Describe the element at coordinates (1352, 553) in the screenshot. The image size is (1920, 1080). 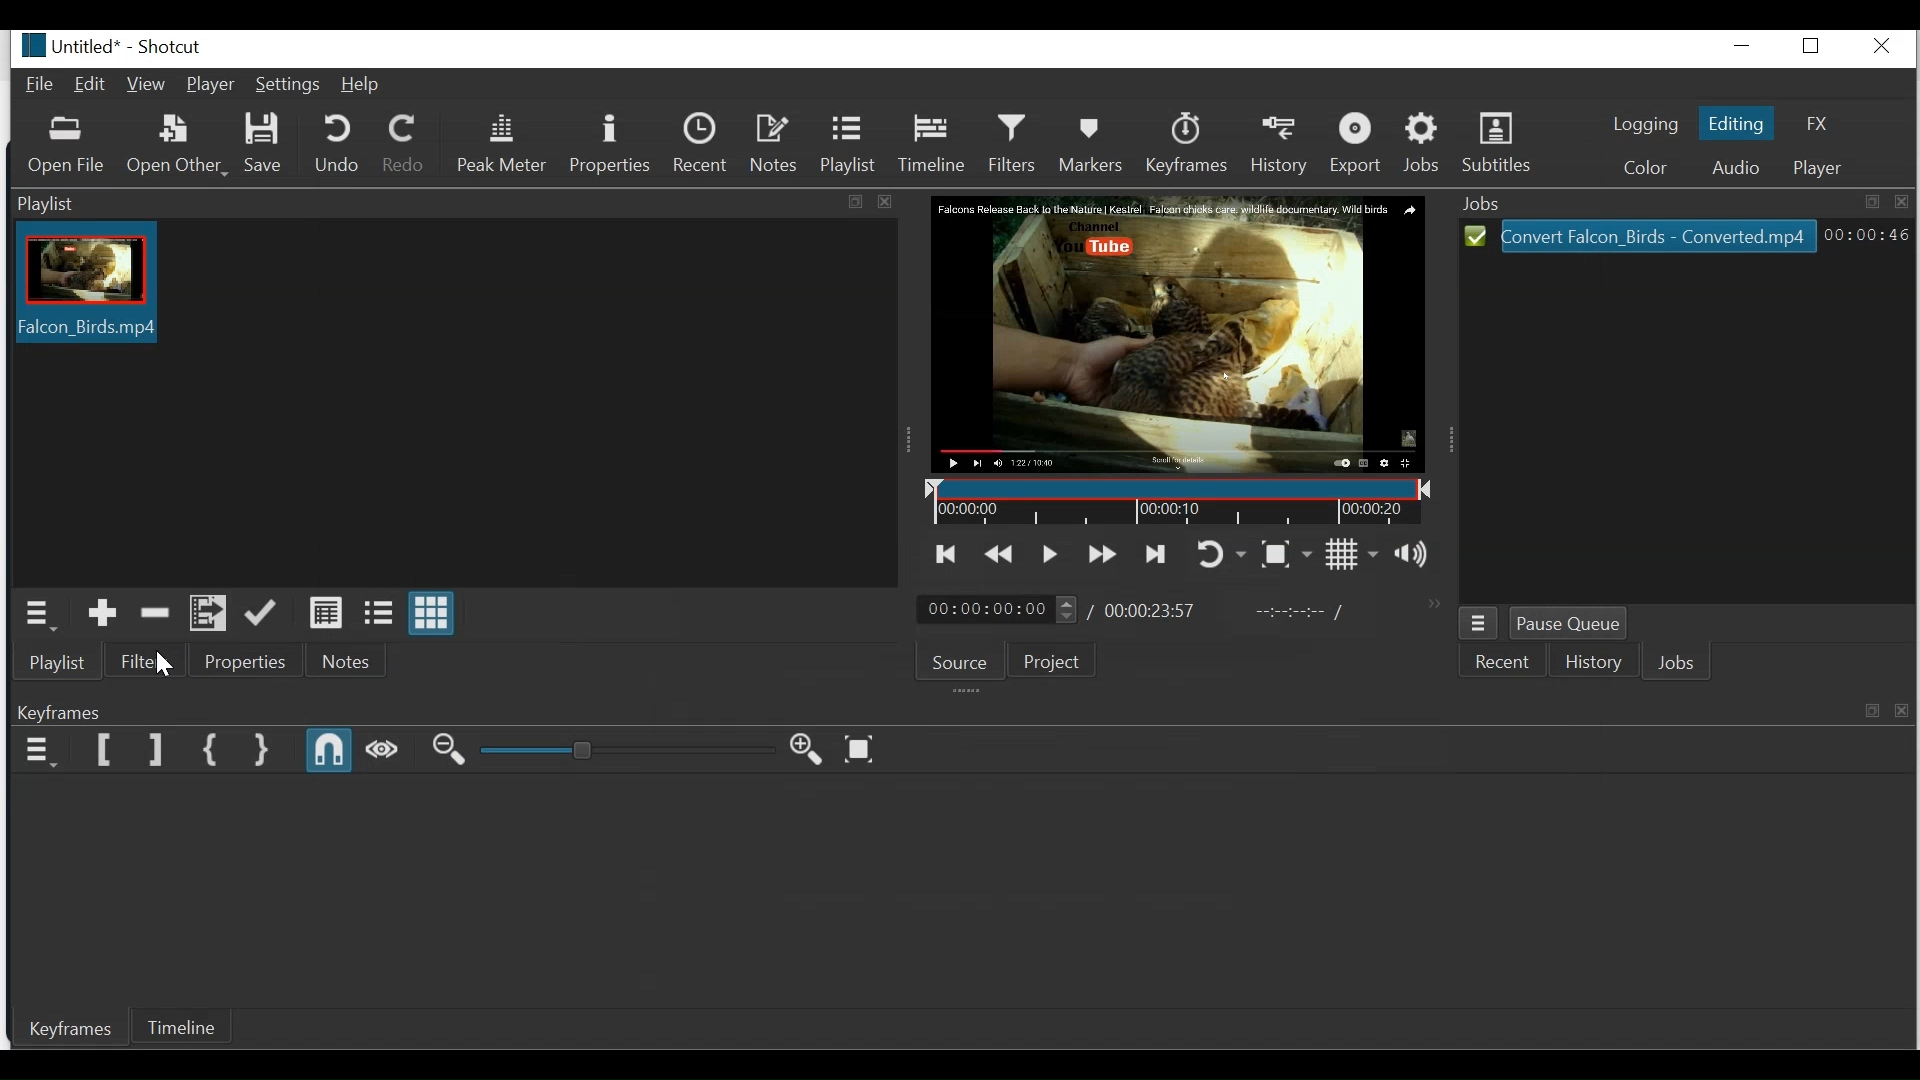
I see `Toggle grid display on the player` at that location.